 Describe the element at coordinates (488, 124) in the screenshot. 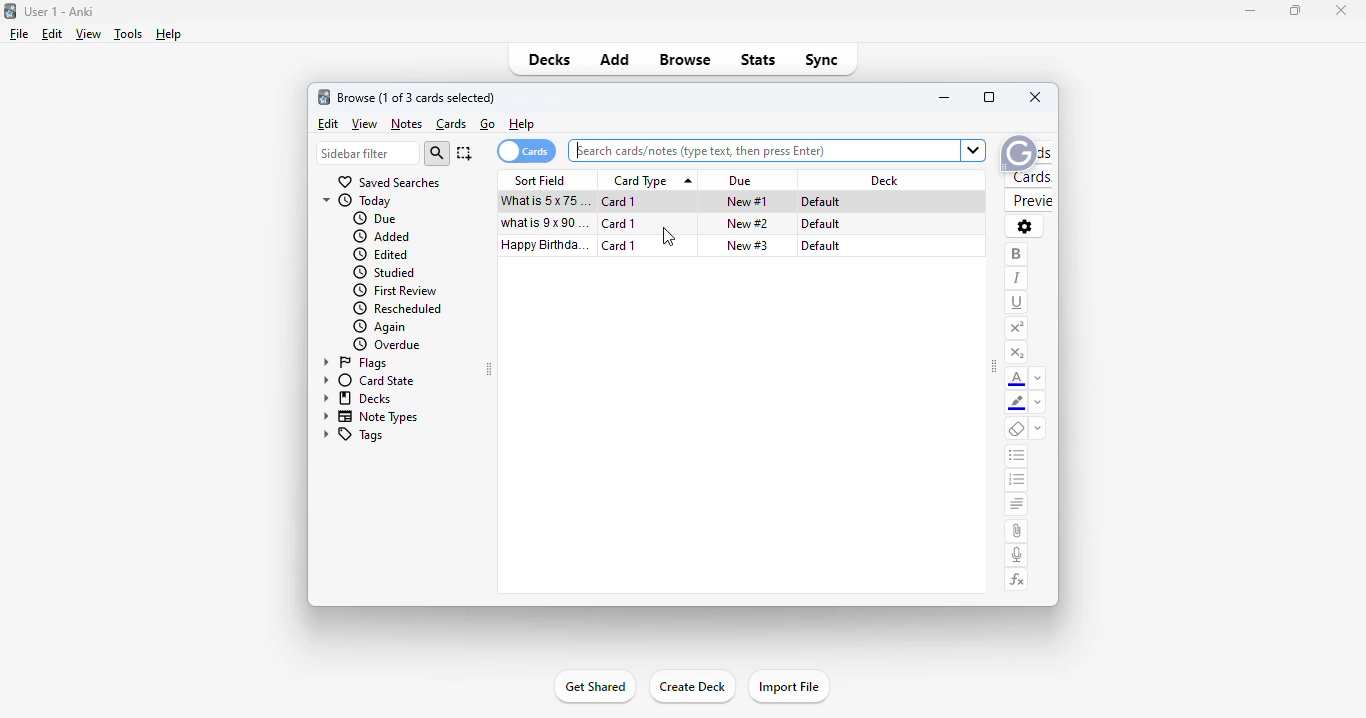

I see `go` at that location.